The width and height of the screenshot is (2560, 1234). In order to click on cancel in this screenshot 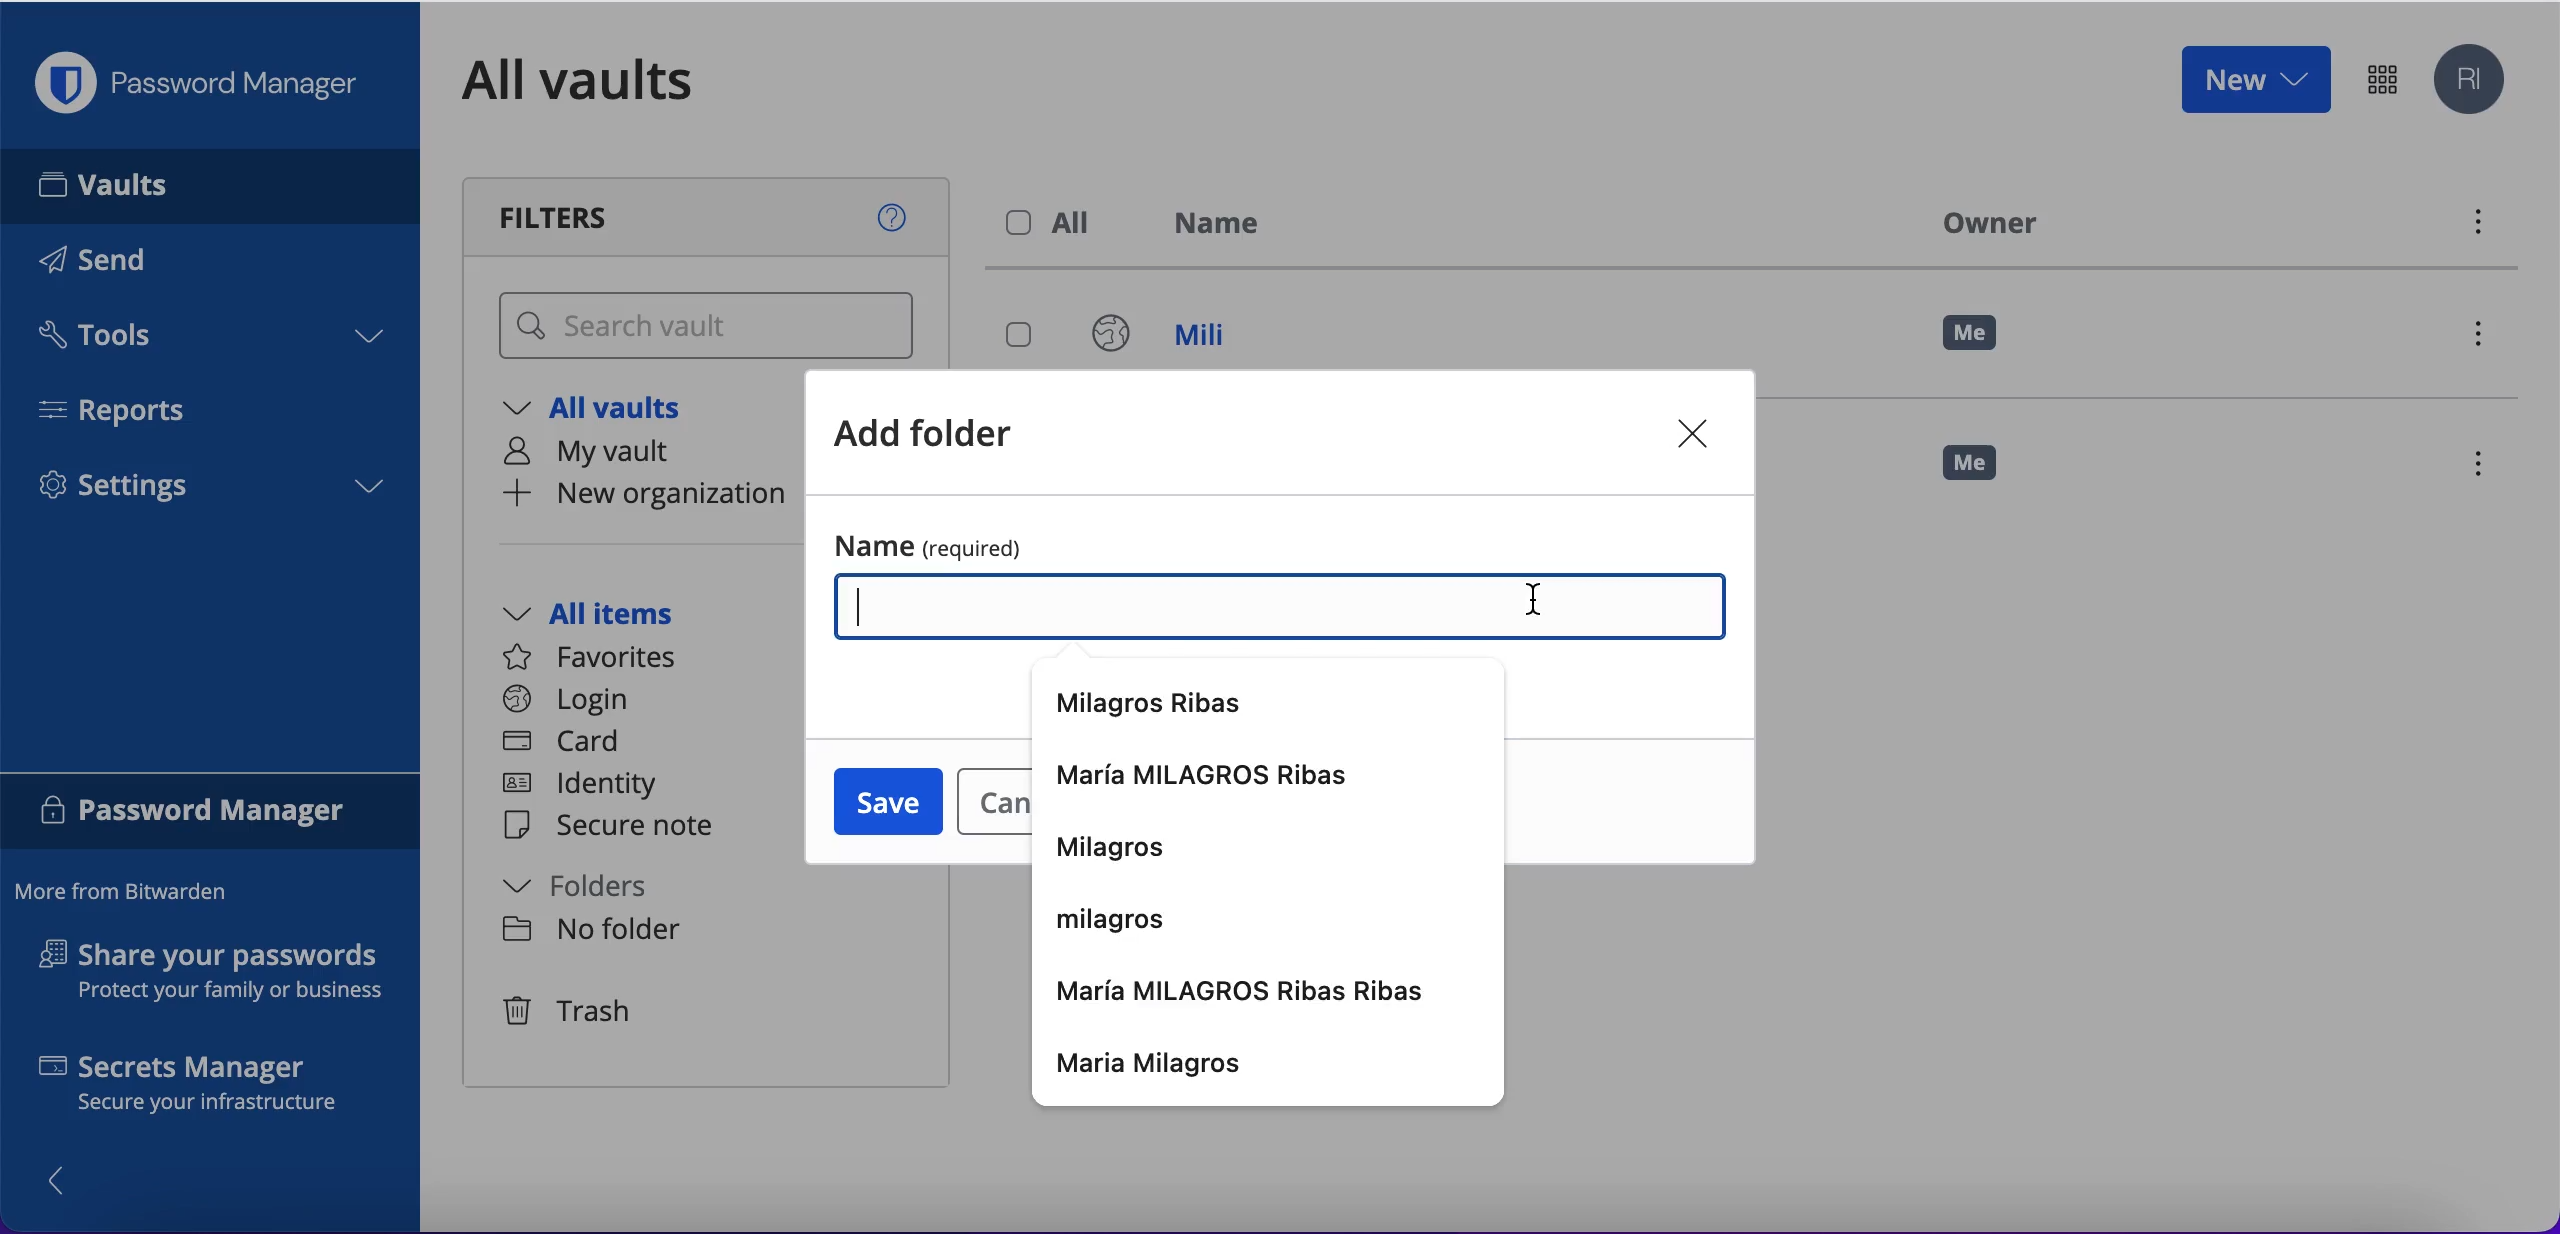, I will do `click(989, 805)`.